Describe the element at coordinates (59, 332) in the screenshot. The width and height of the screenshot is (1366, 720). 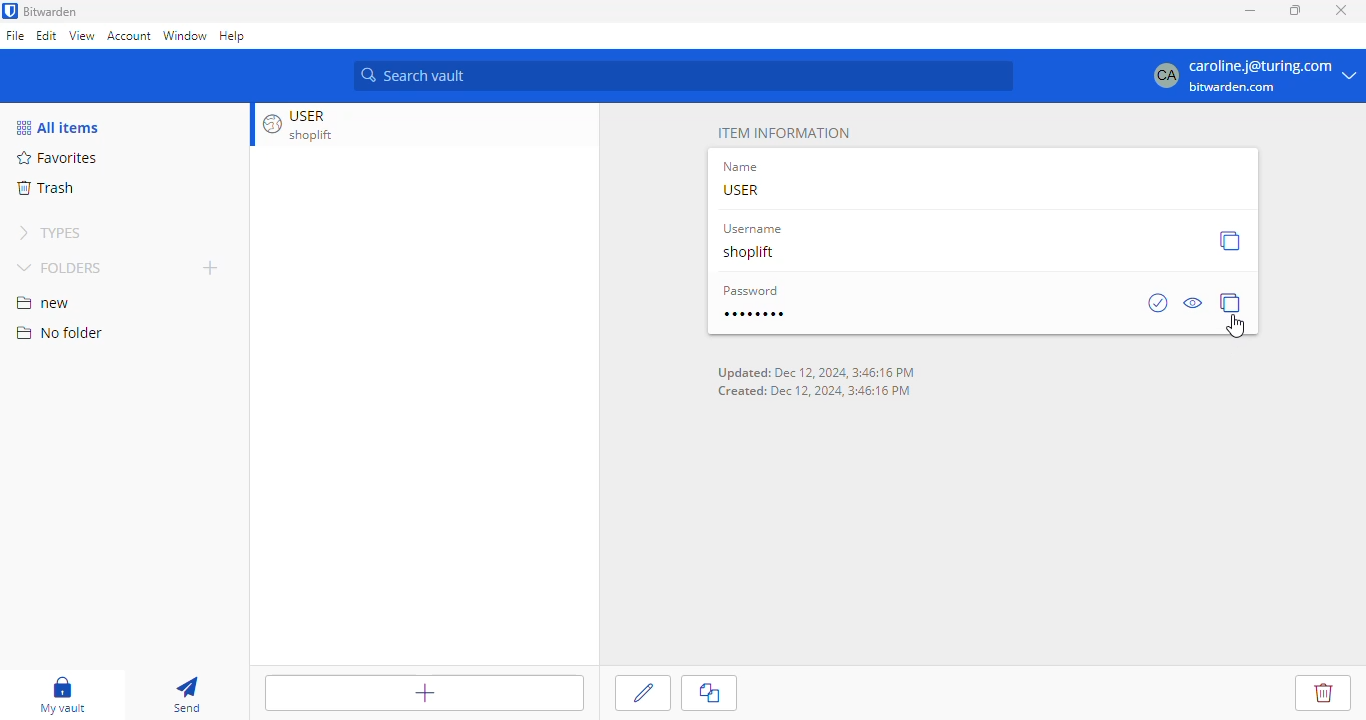
I see `no folder` at that location.